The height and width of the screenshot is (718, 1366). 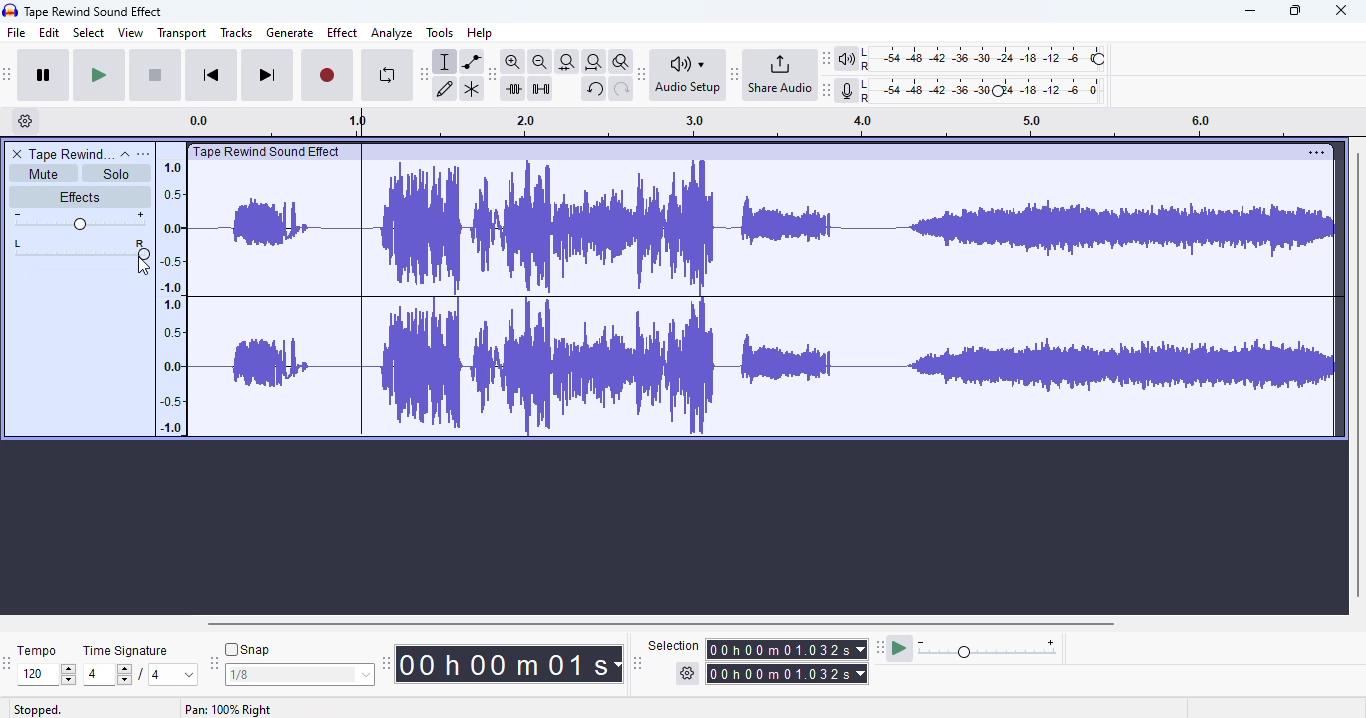 What do you see at coordinates (137, 674) in the screenshot?
I see `4/4` at bounding box center [137, 674].